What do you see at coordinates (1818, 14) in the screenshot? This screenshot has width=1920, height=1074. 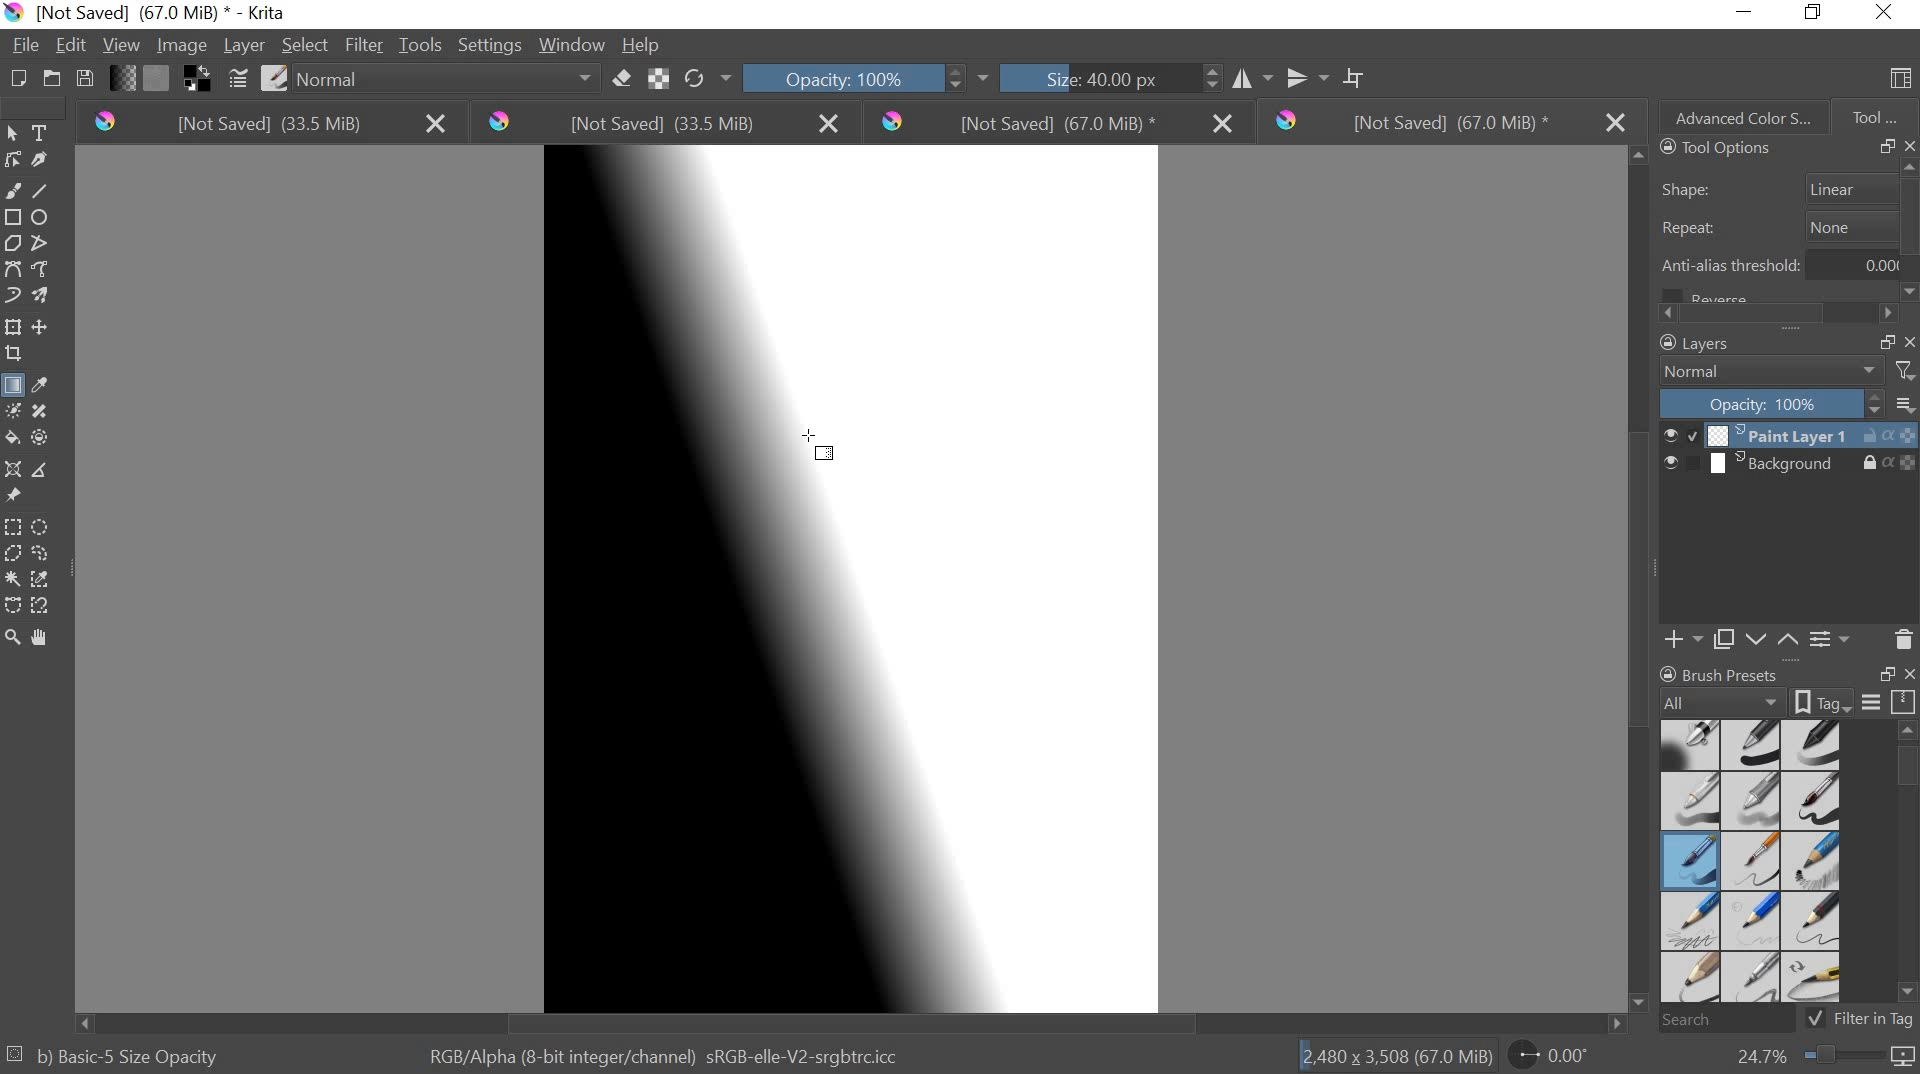 I see `RESTORE DOWN` at bounding box center [1818, 14].